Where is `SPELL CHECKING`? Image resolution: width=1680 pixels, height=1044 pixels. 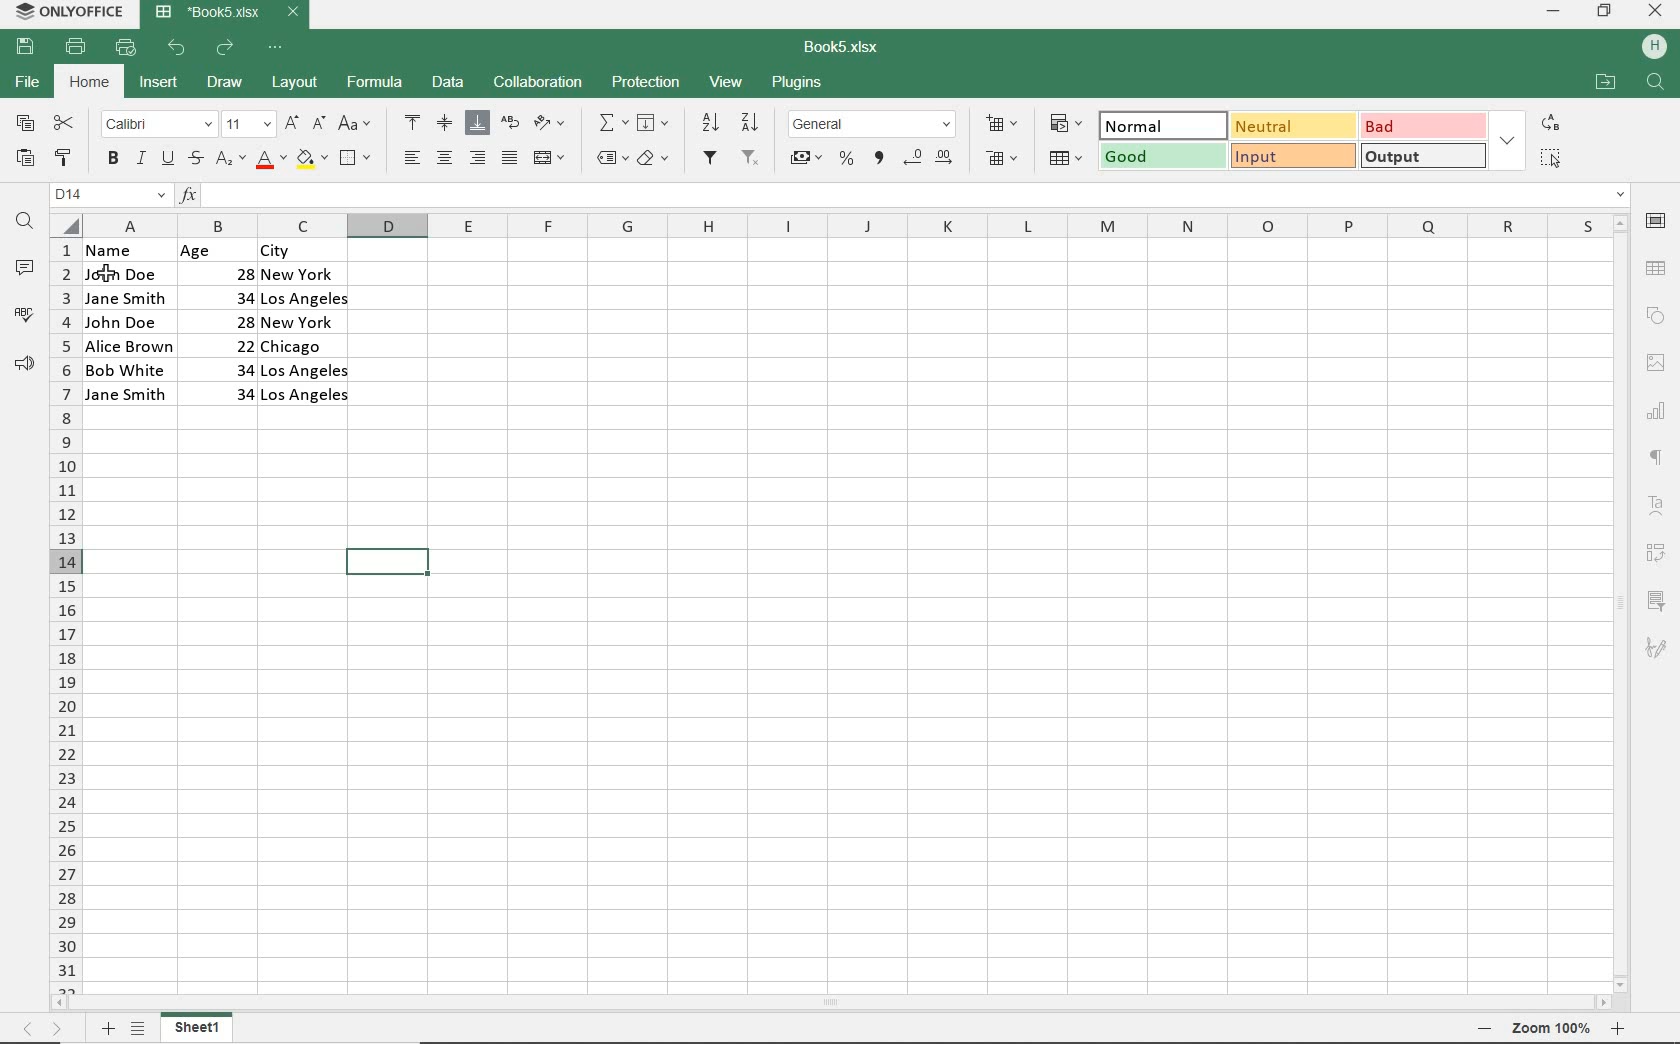 SPELL CHECKING is located at coordinates (24, 315).